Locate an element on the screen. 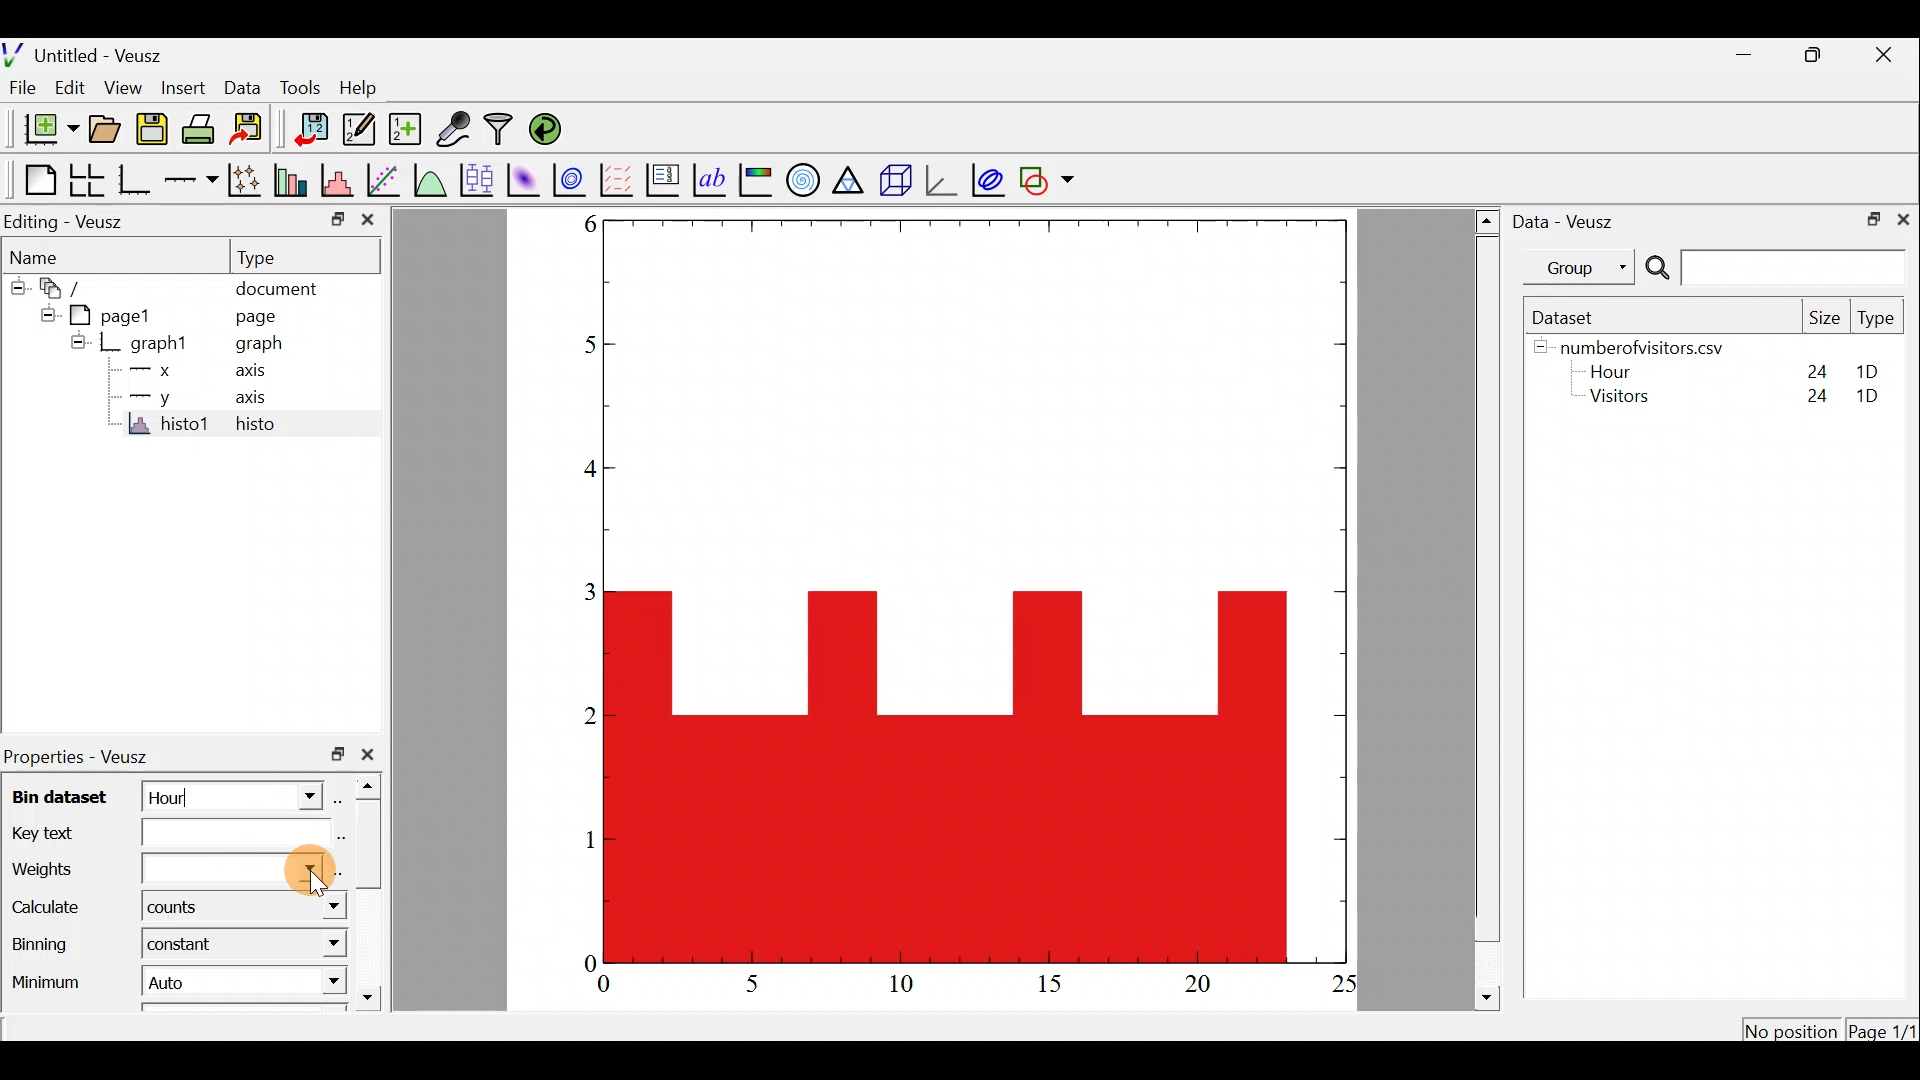  Minimum dropdown is located at coordinates (304, 983).